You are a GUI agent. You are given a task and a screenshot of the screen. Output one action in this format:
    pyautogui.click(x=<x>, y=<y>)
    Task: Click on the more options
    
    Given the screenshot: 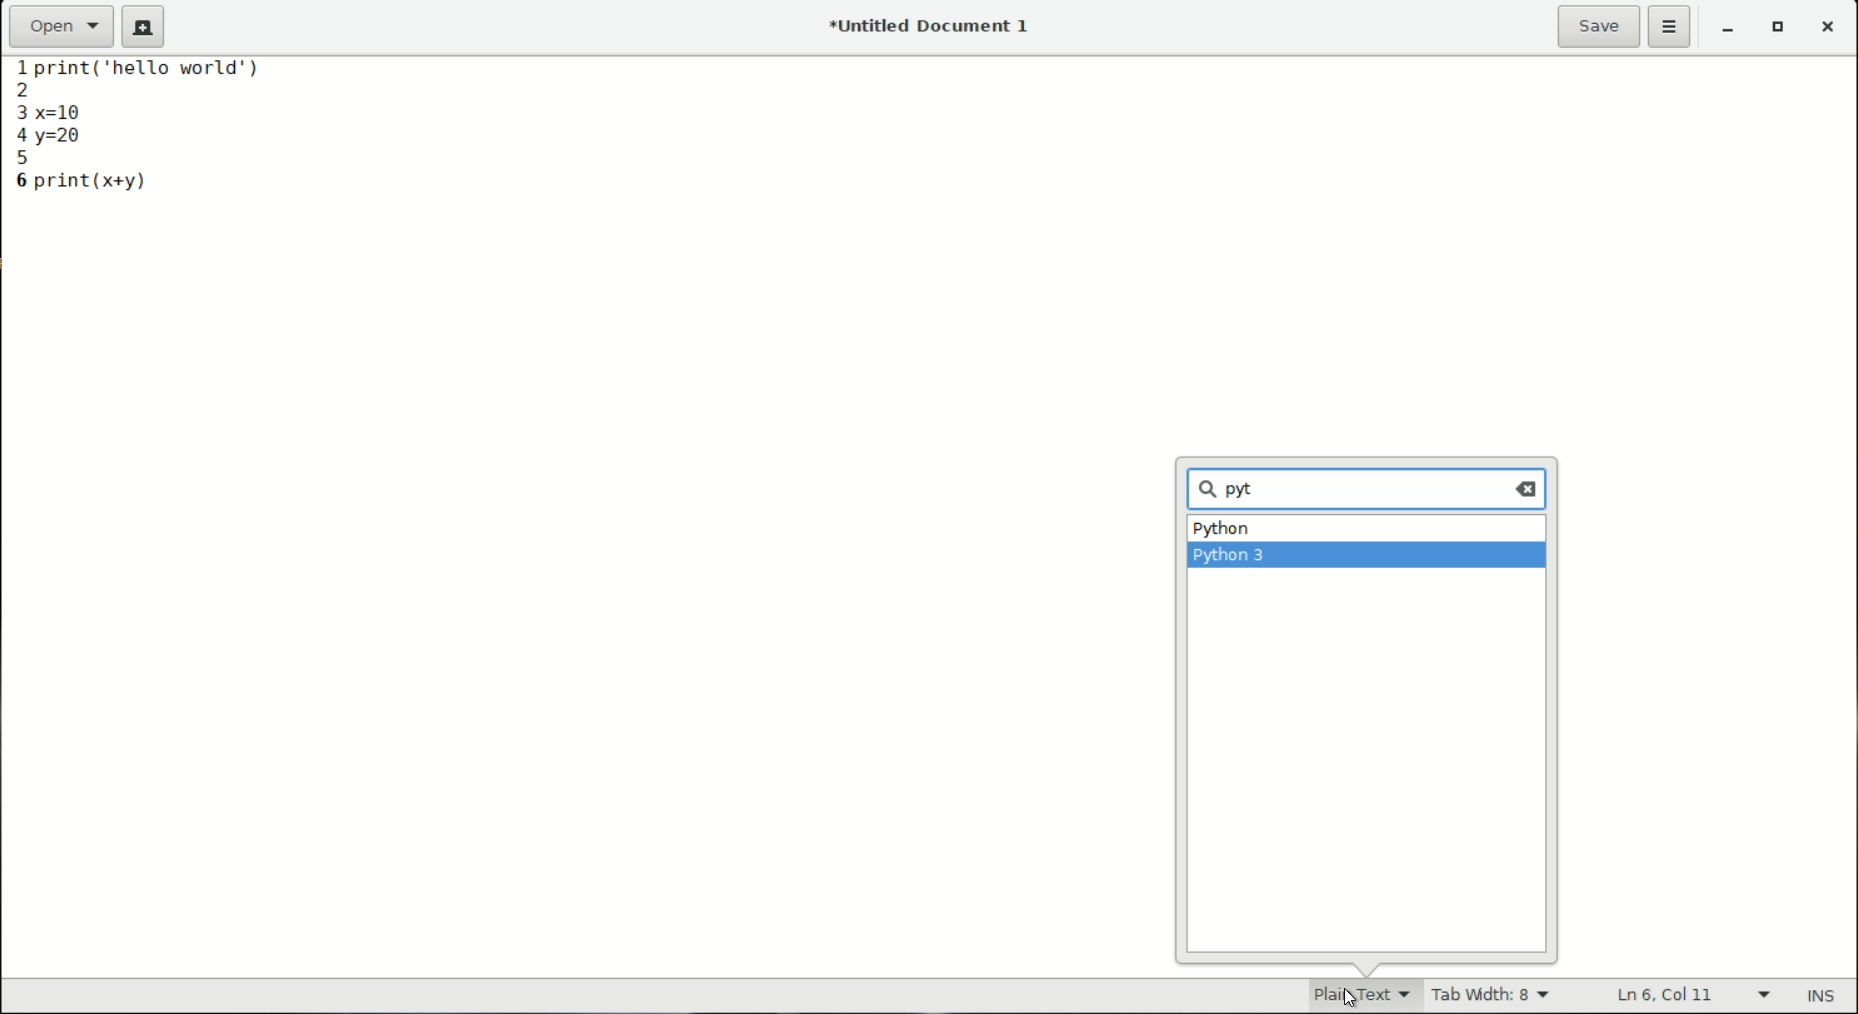 What is the action you would take?
    pyautogui.click(x=1672, y=28)
    